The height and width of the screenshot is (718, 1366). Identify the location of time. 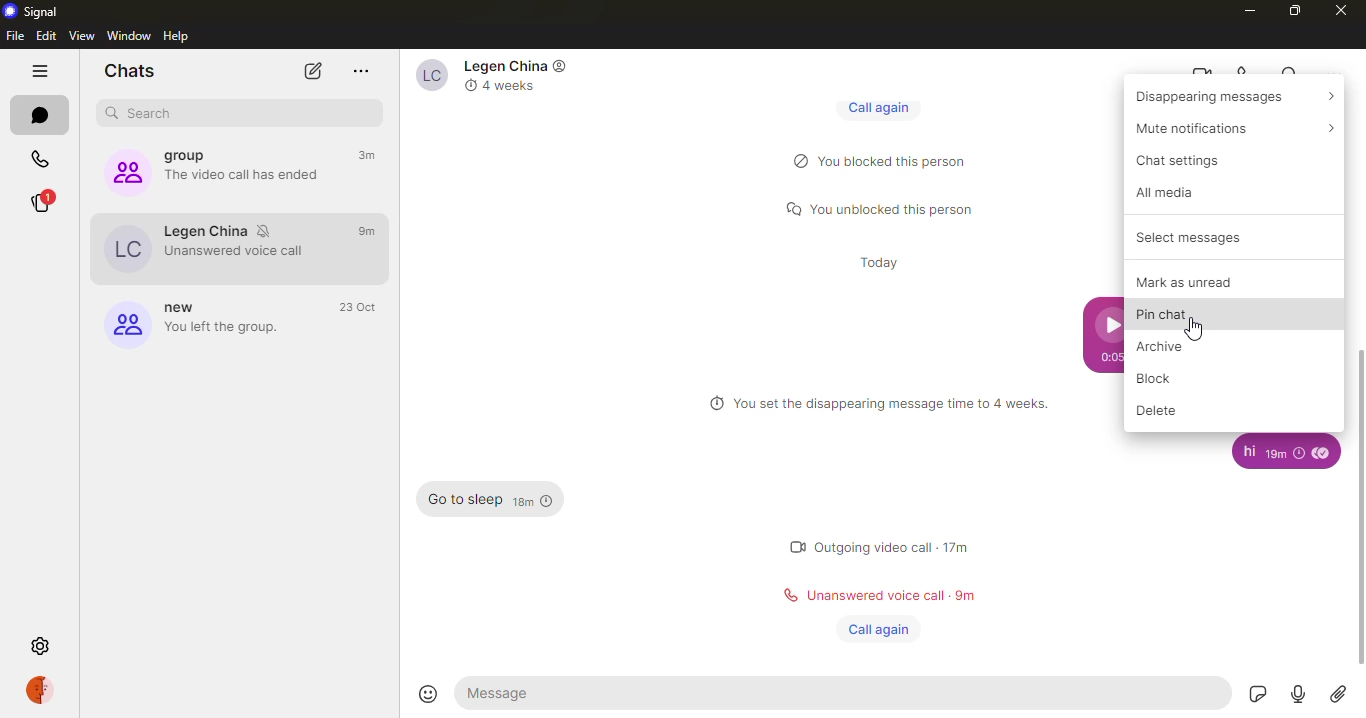
(367, 153).